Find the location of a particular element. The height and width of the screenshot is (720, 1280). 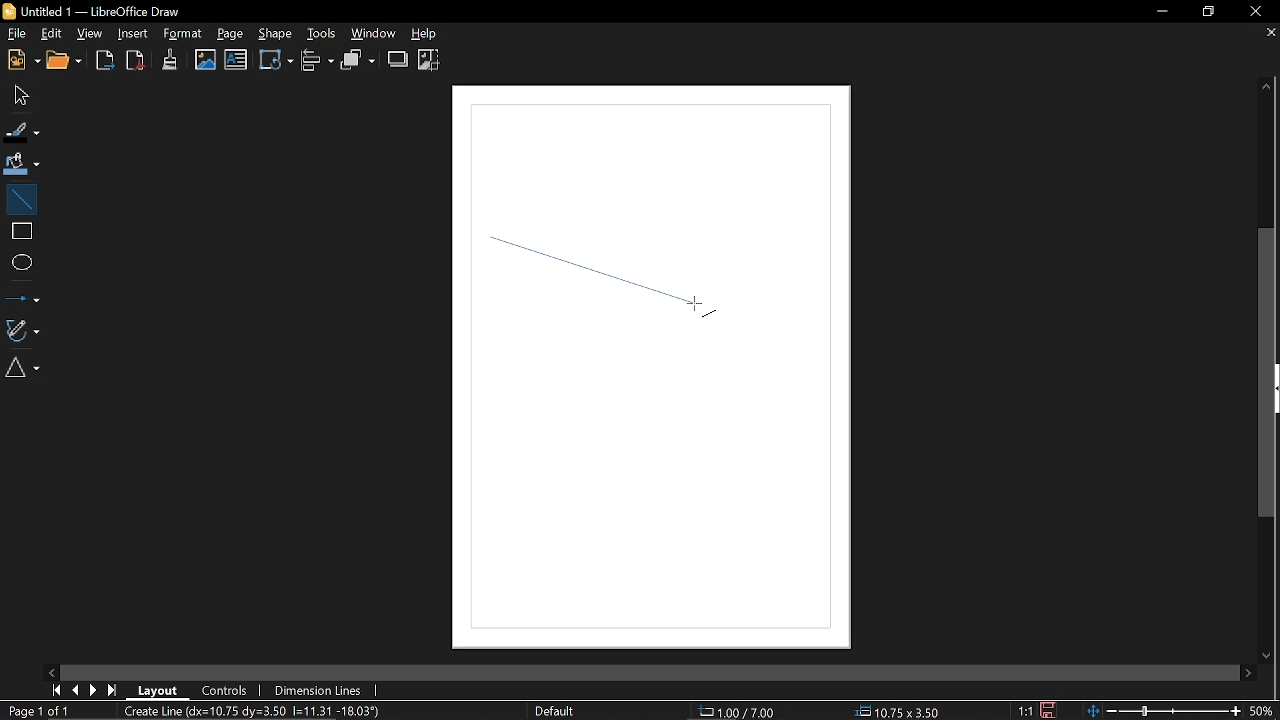

Layout is located at coordinates (162, 690).